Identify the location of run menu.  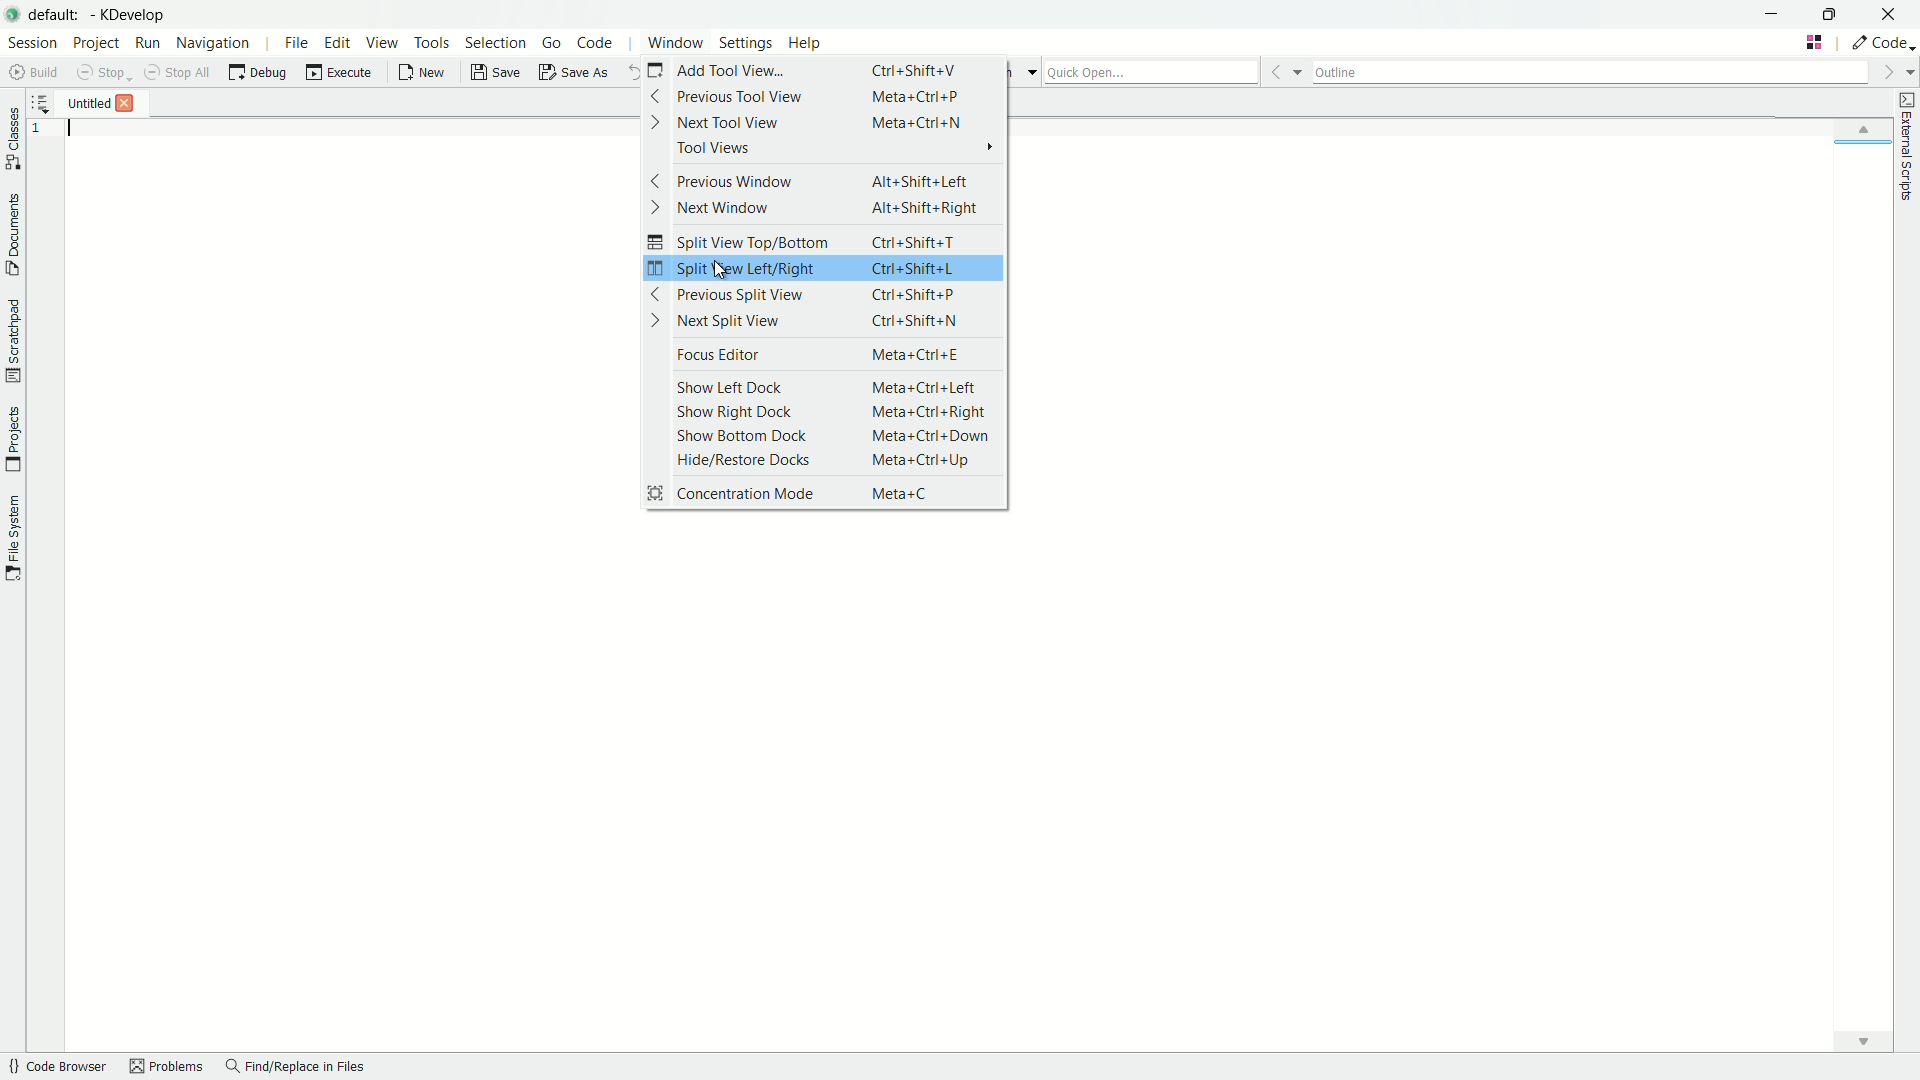
(148, 43).